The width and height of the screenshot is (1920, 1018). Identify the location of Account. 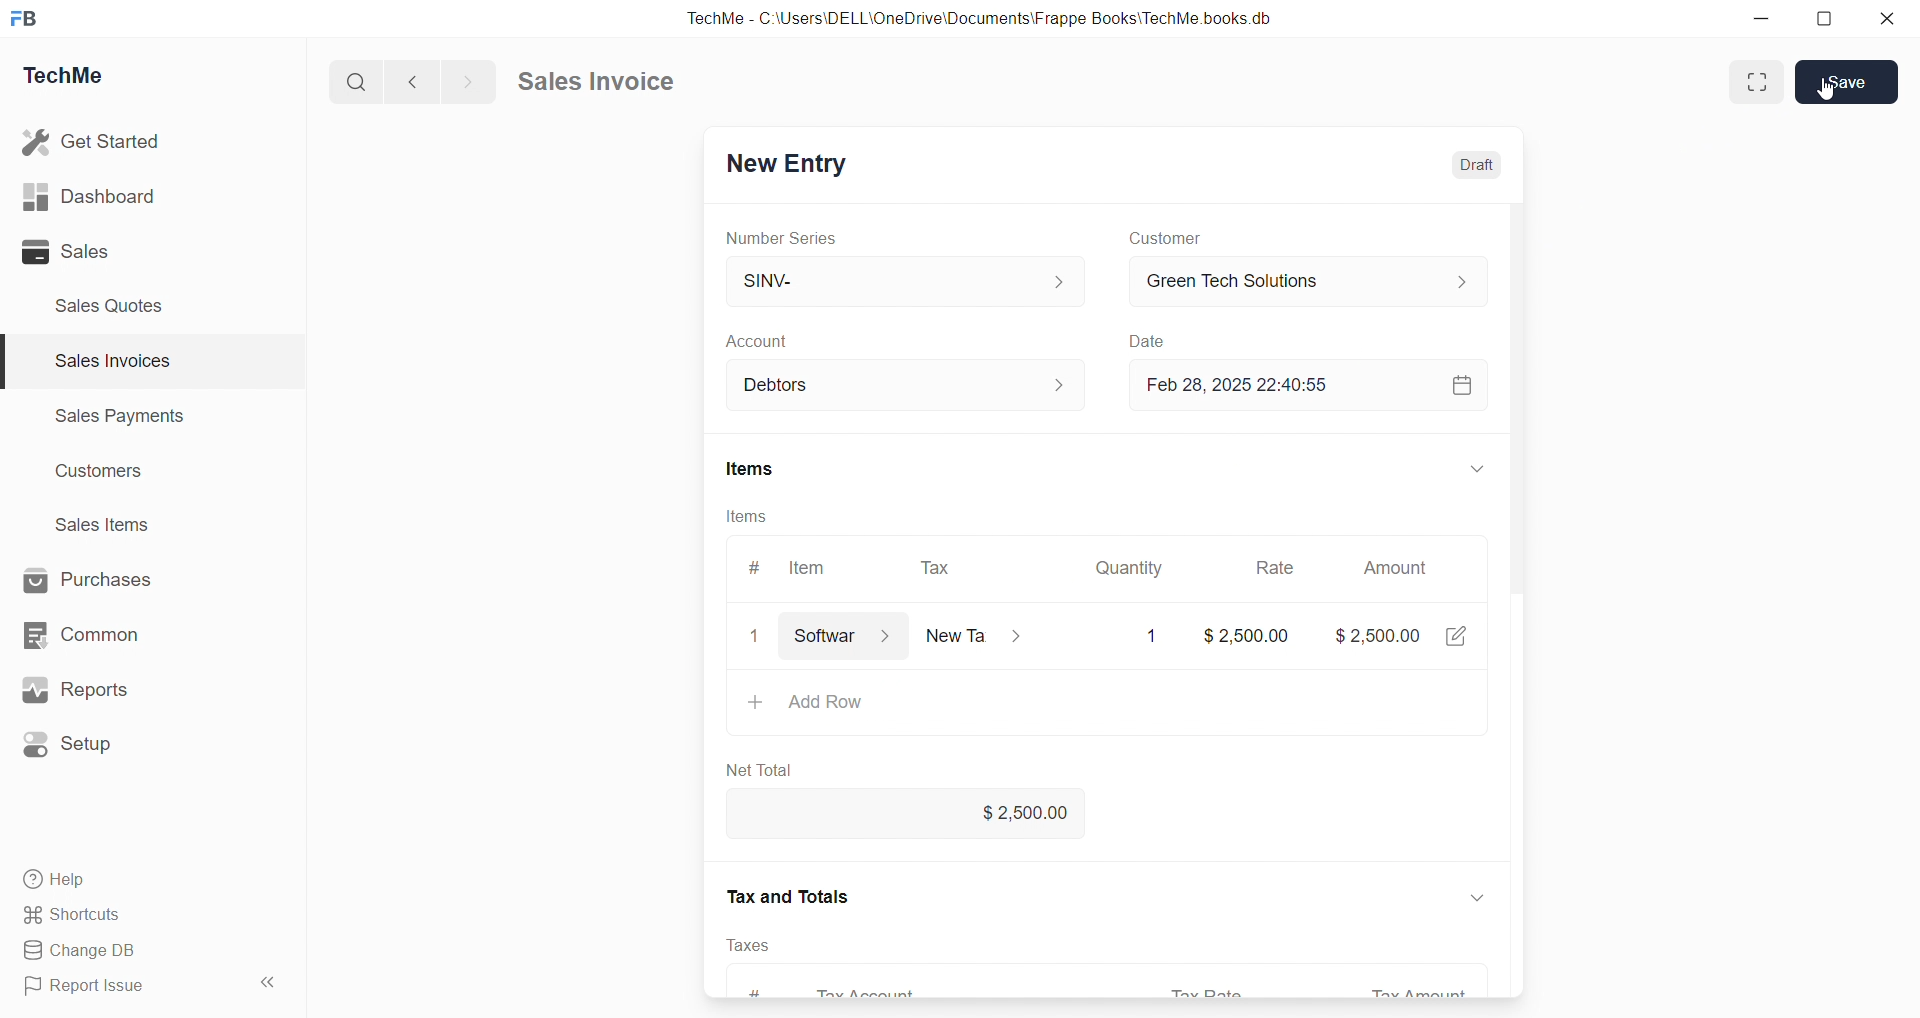
(767, 341).